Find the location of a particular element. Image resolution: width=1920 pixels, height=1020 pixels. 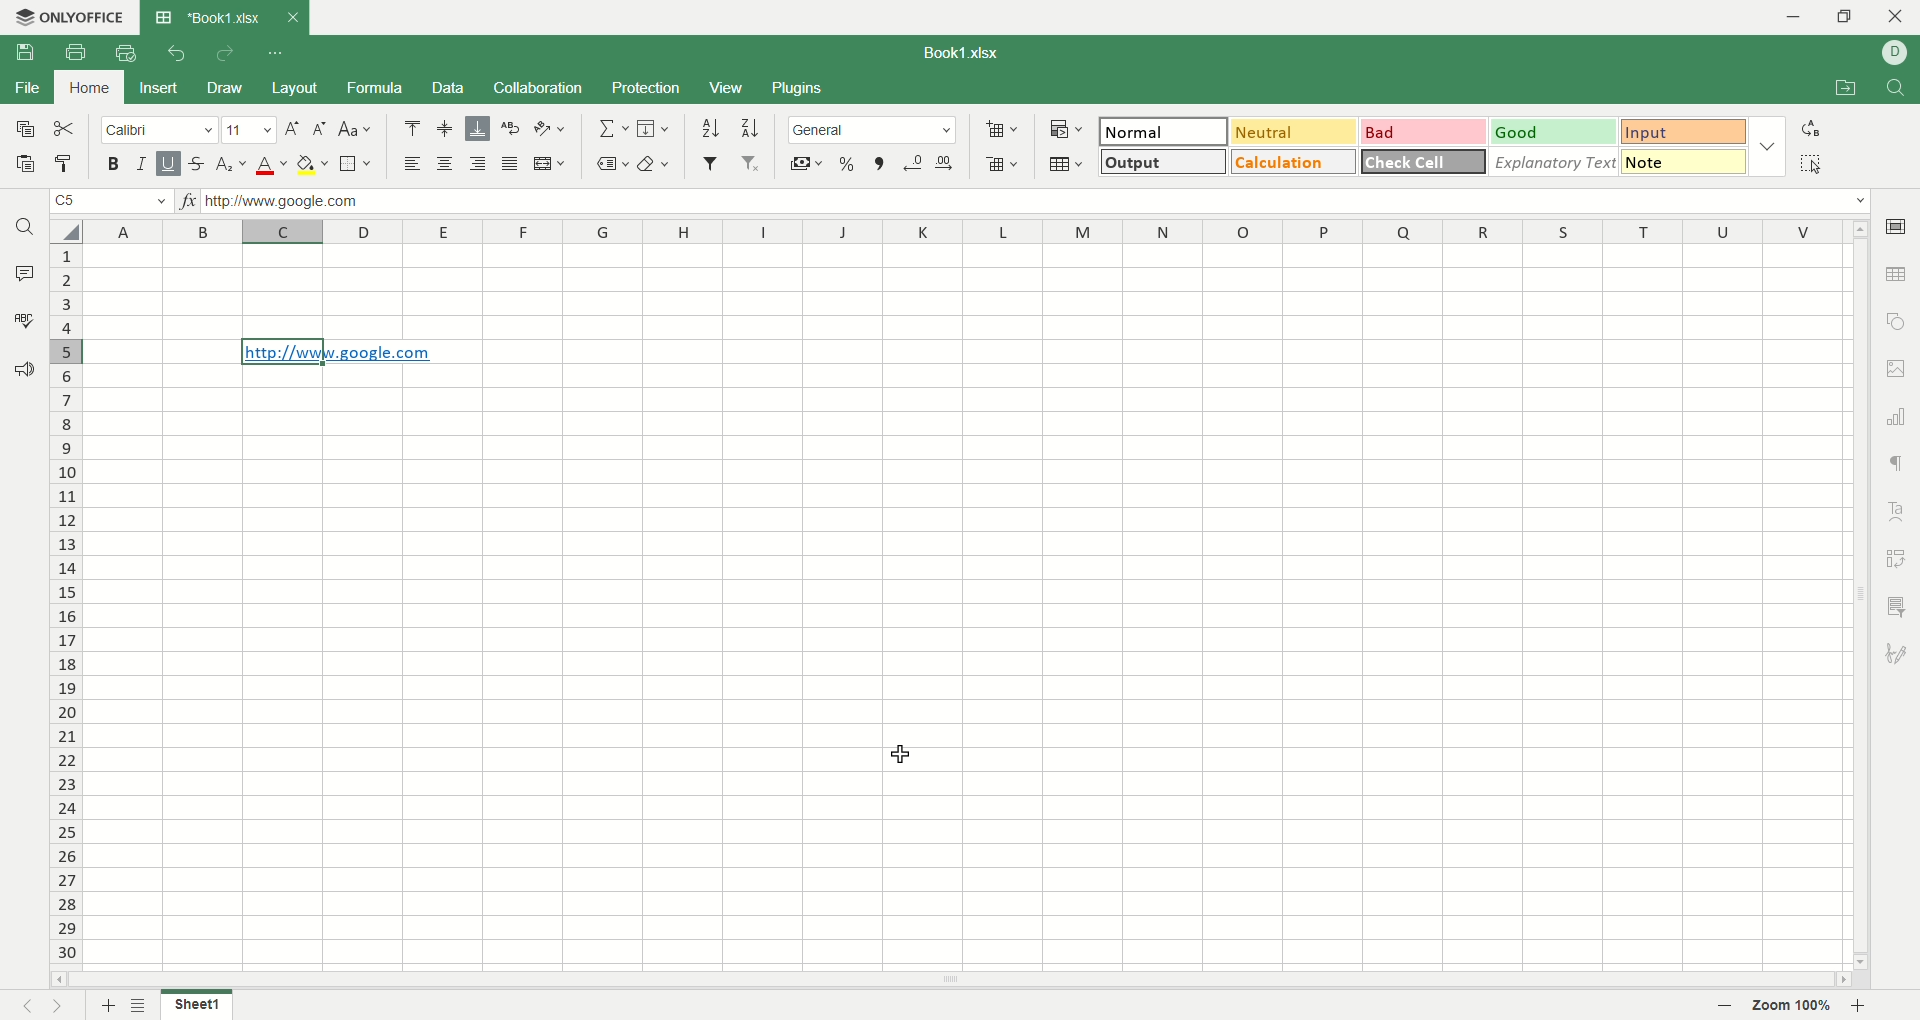

align left is located at coordinates (416, 165).